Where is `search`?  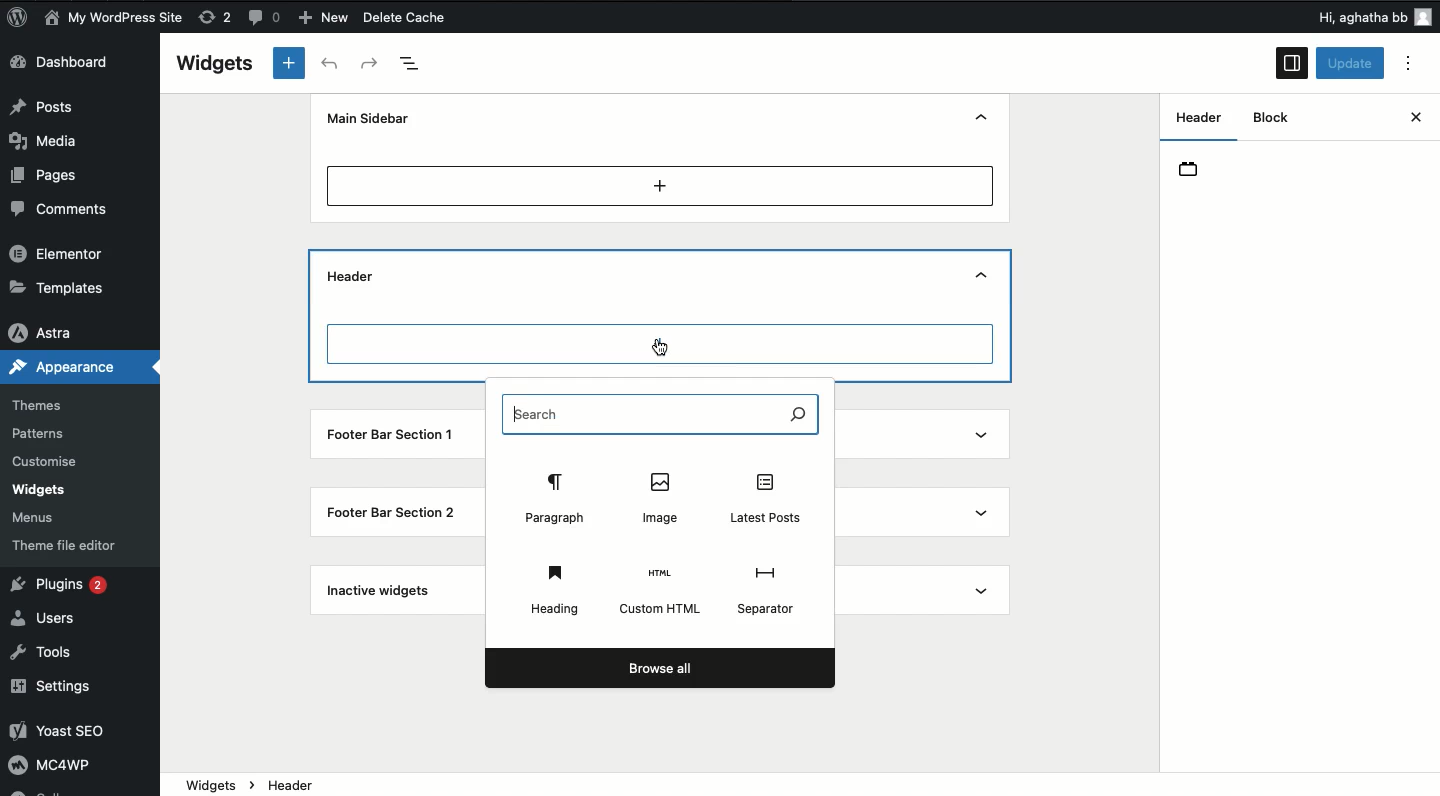 search is located at coordinates (665, 412).